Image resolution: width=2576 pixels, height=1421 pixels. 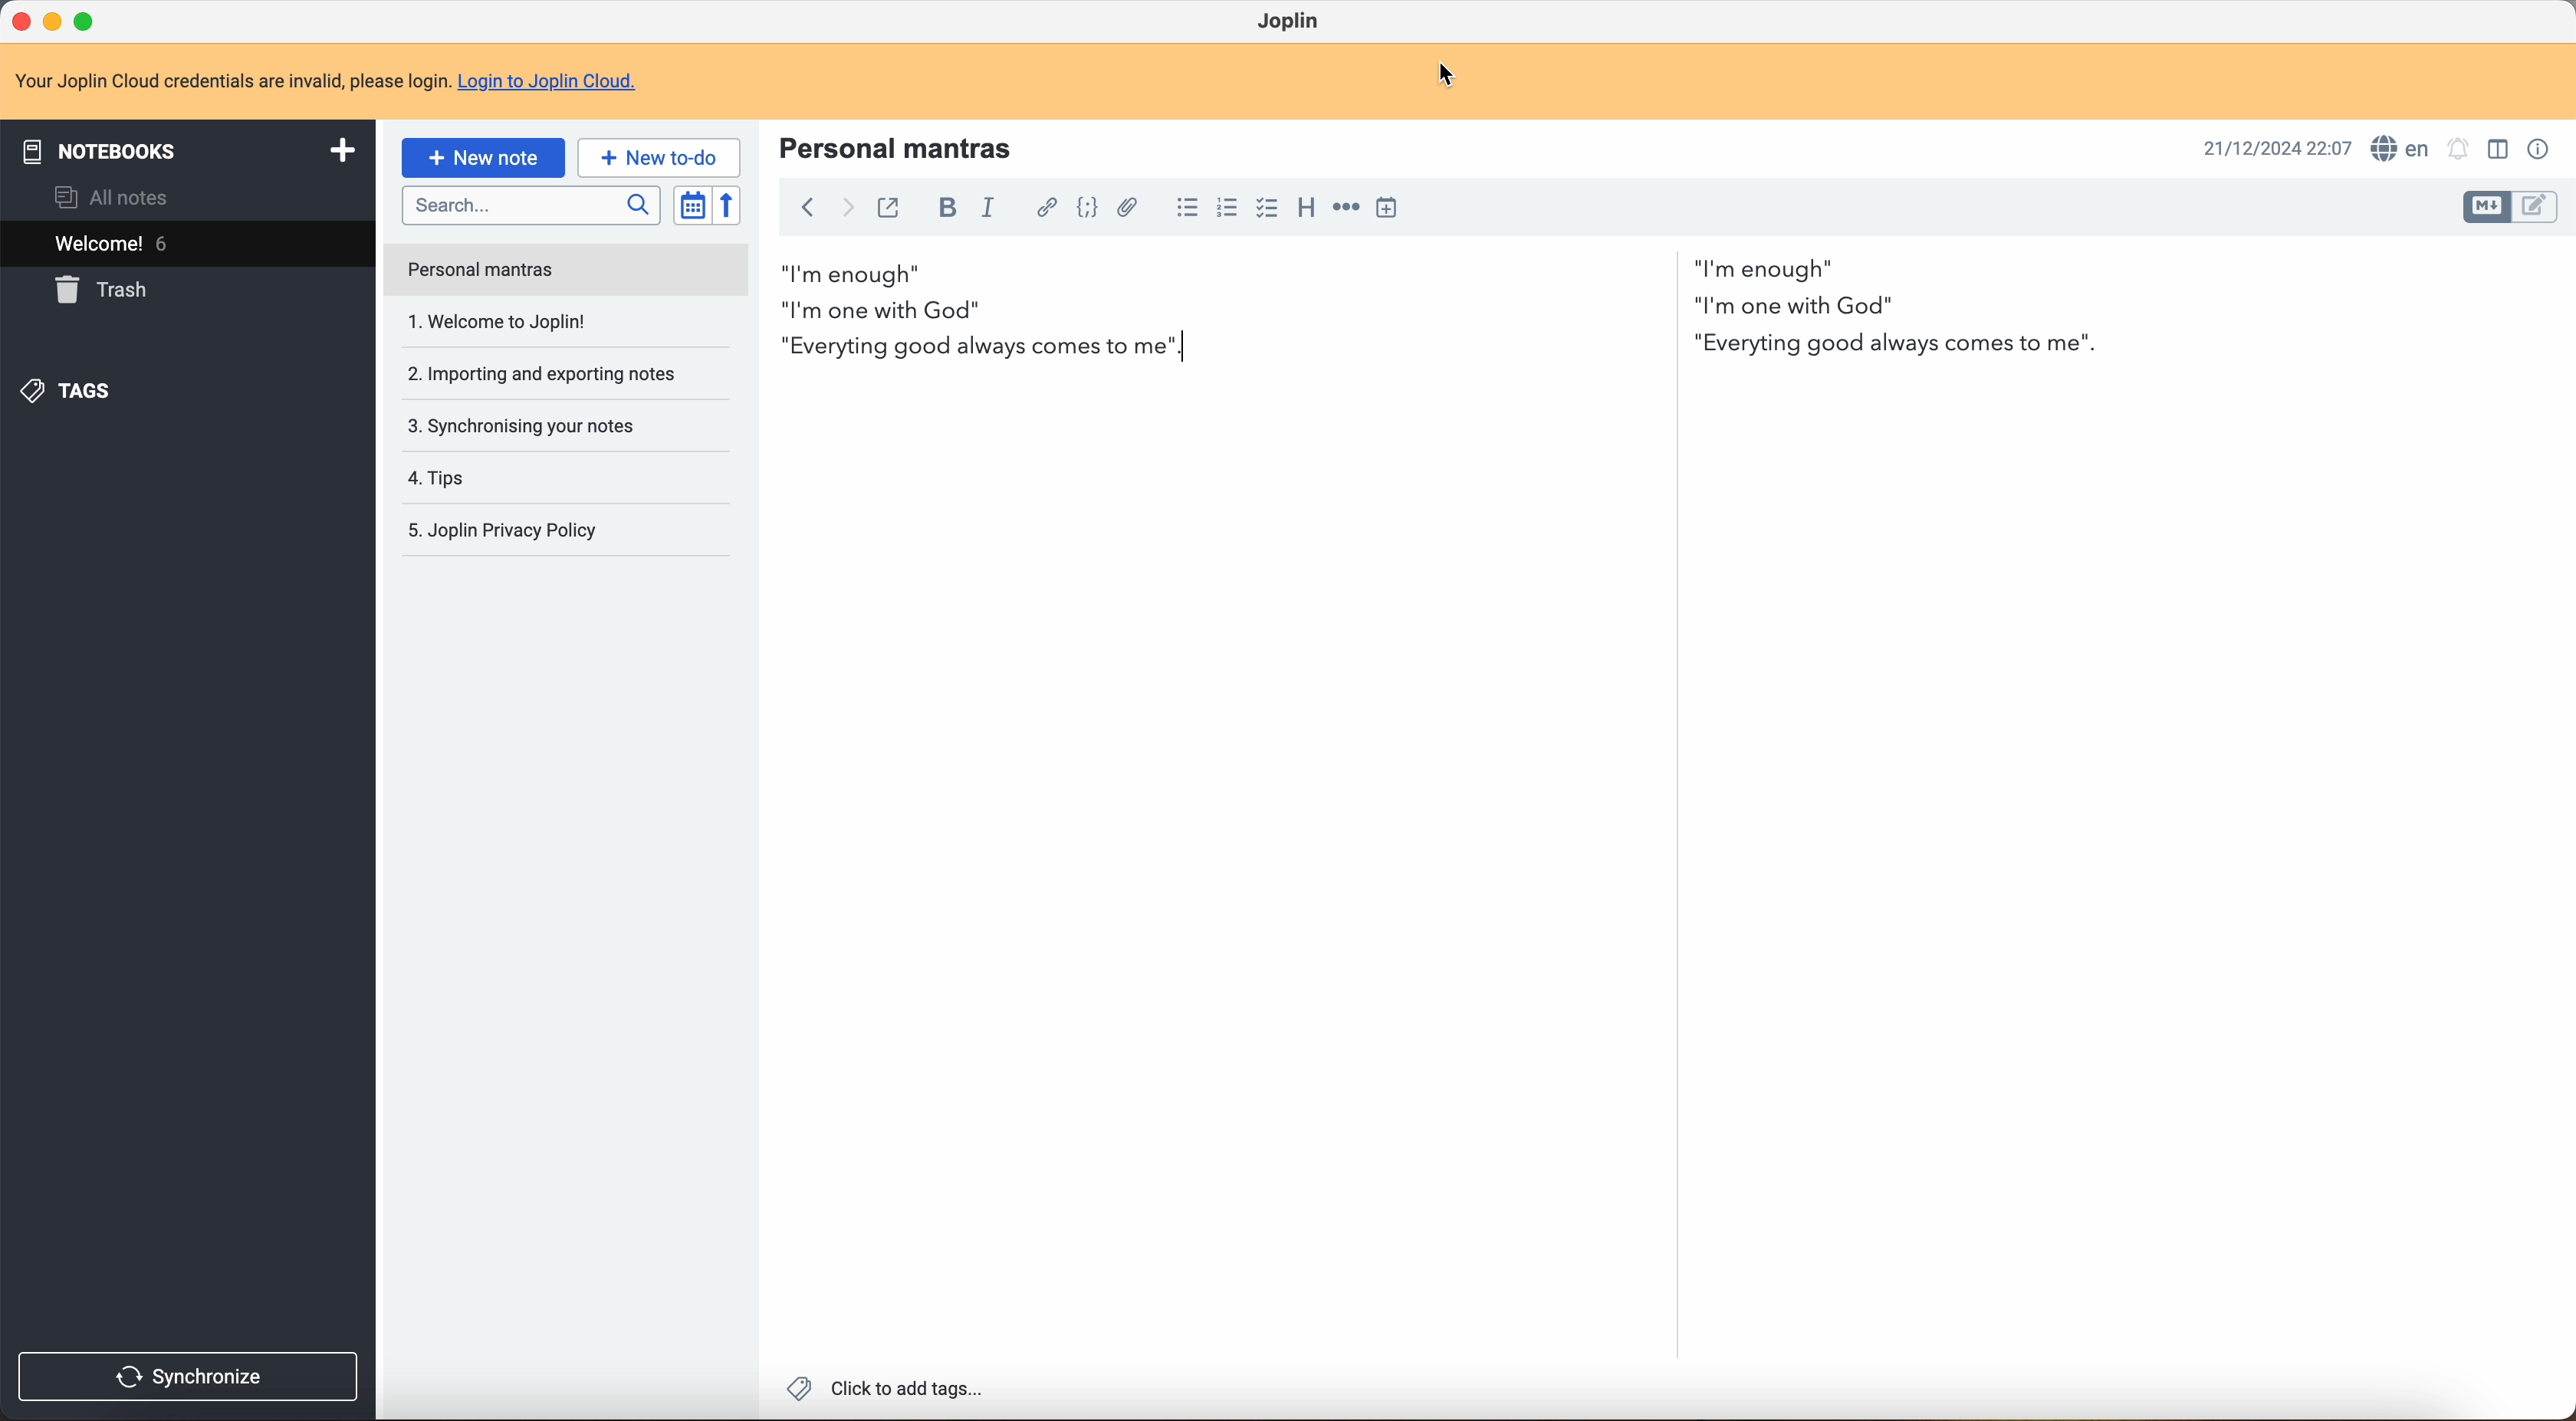 What do you see at coordinates (1207, 866) in the screenshot?
I see `body text` at bounding box center [1207, 866].